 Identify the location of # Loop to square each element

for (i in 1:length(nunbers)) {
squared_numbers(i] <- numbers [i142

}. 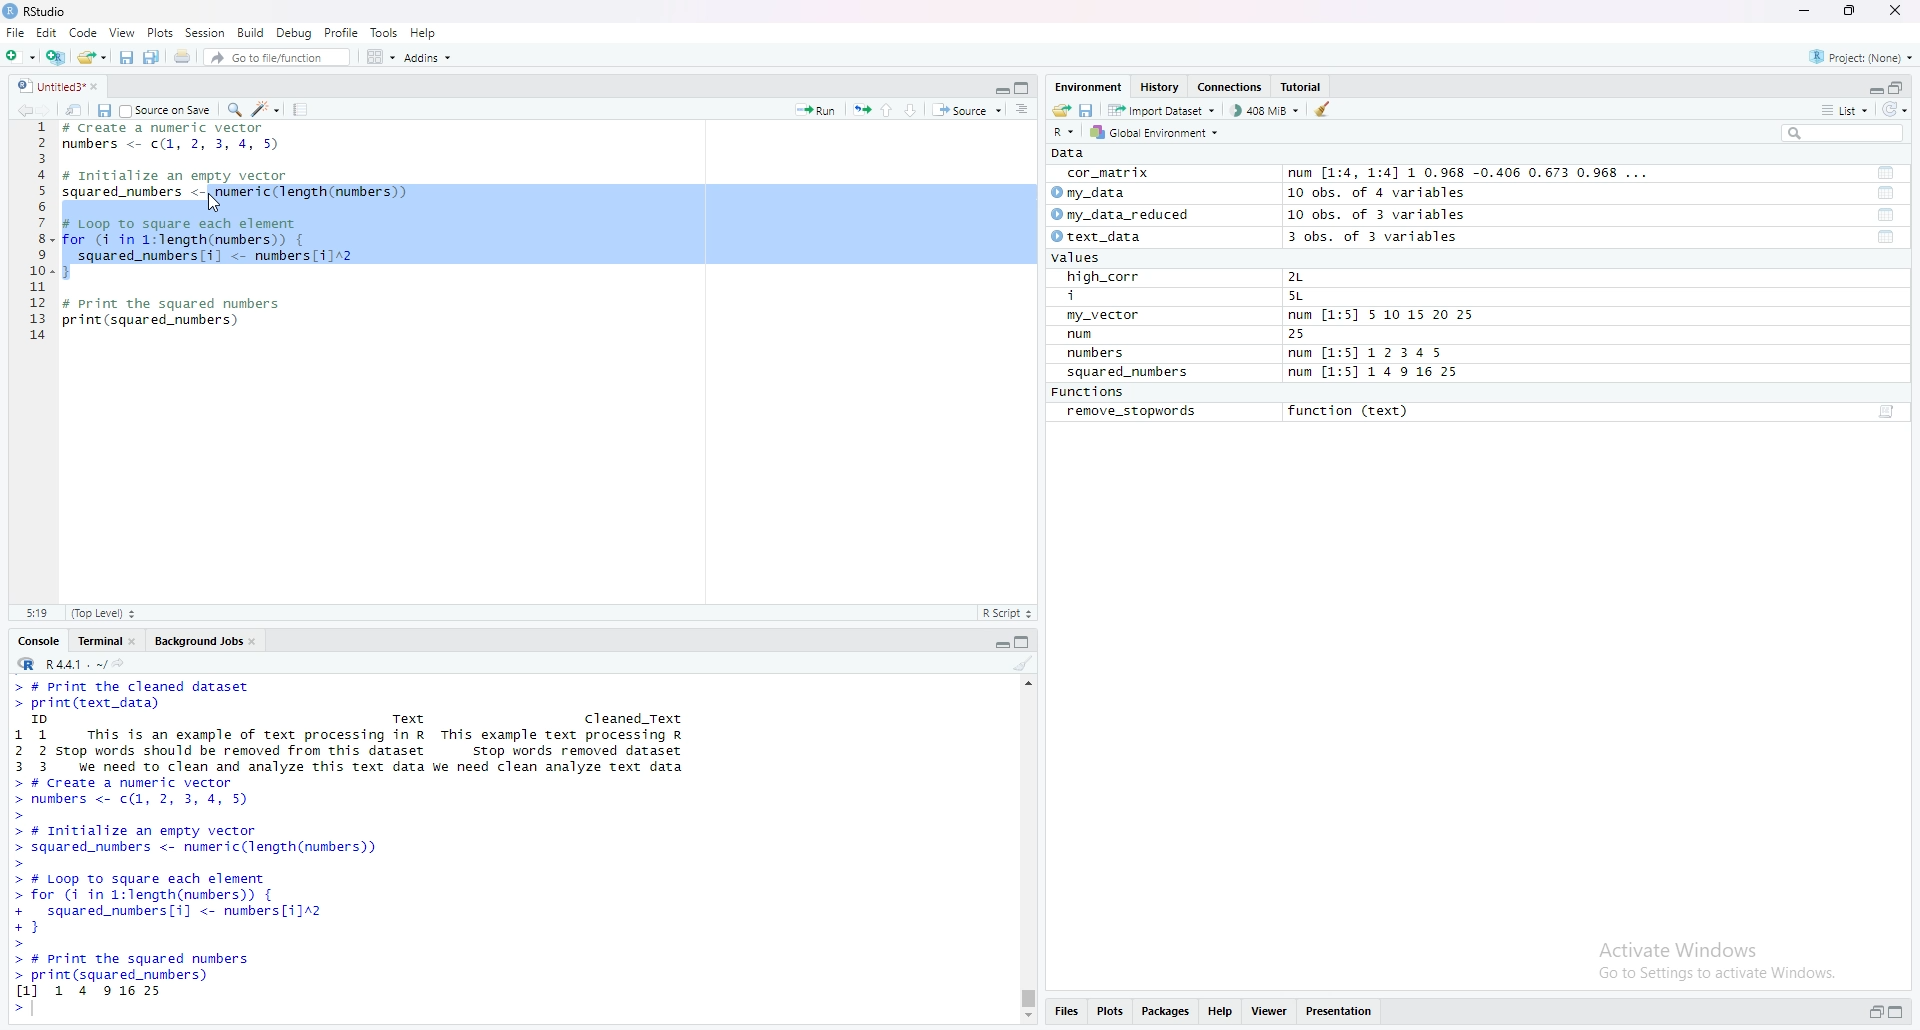
(213, 246).